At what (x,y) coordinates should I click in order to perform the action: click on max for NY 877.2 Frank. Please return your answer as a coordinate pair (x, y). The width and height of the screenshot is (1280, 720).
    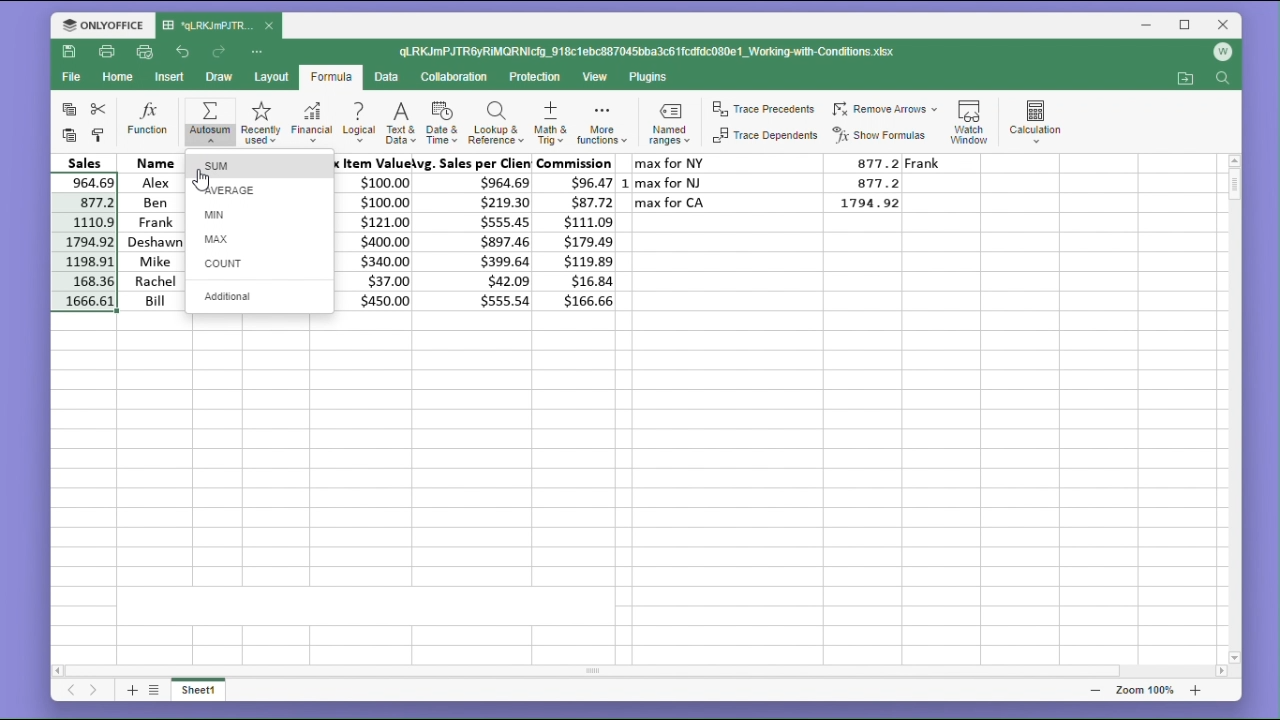
    Looking at the image, I should click on (807, 163).